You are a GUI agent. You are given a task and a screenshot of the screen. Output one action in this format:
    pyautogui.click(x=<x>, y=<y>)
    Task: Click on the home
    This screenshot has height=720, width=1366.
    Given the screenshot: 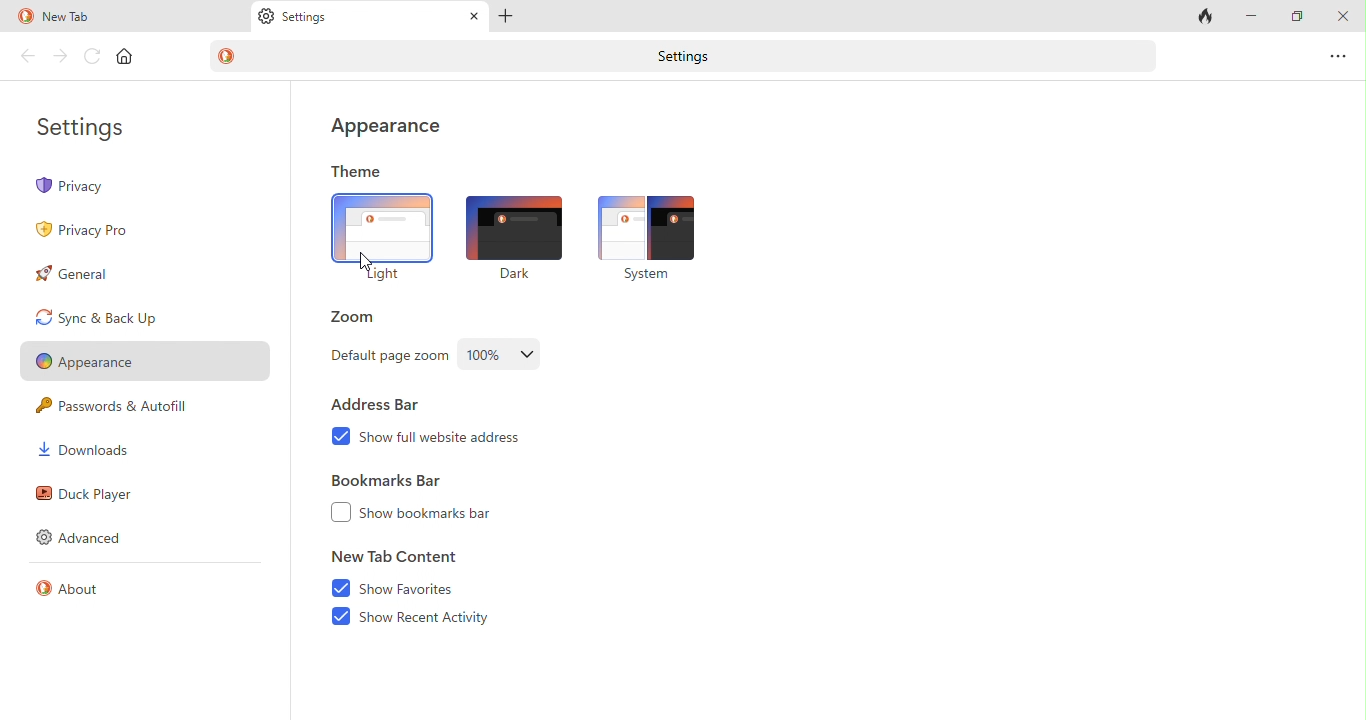 What is the action you would take?
    pyautogui.click(x=127, y=56)
    